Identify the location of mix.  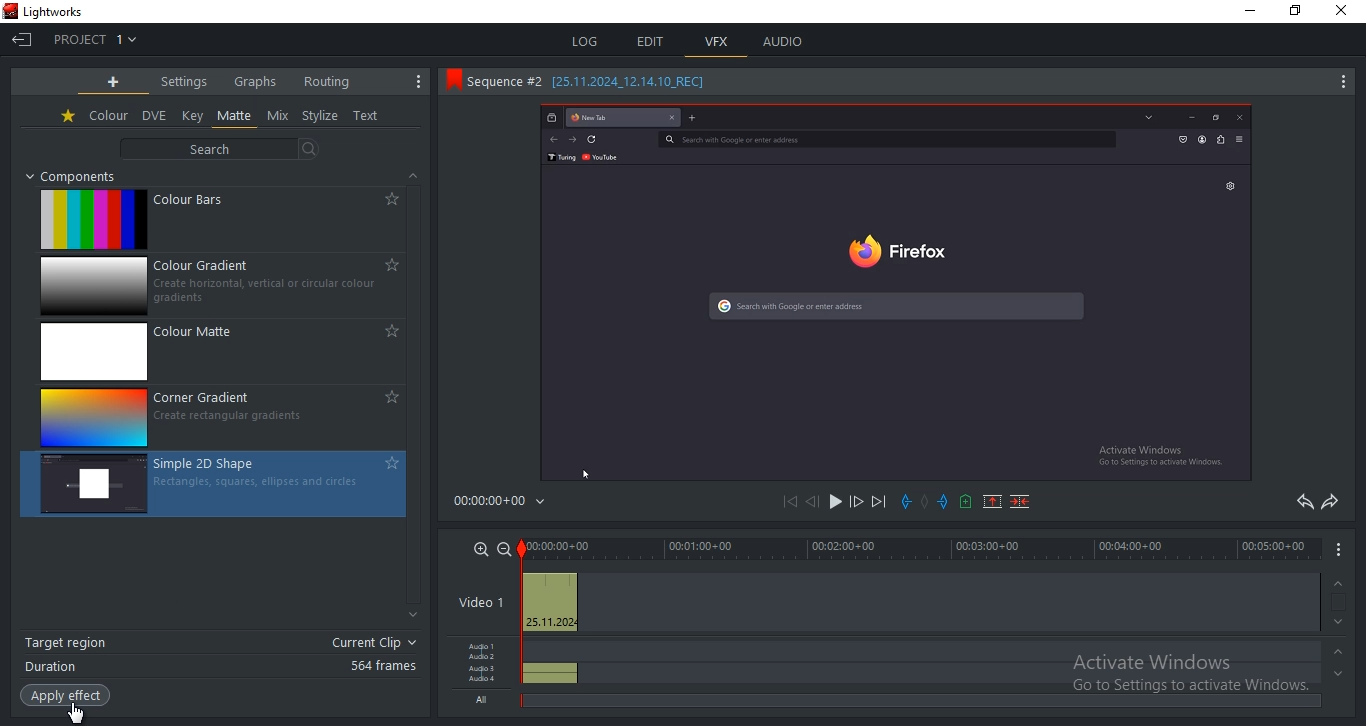
(278, 116).